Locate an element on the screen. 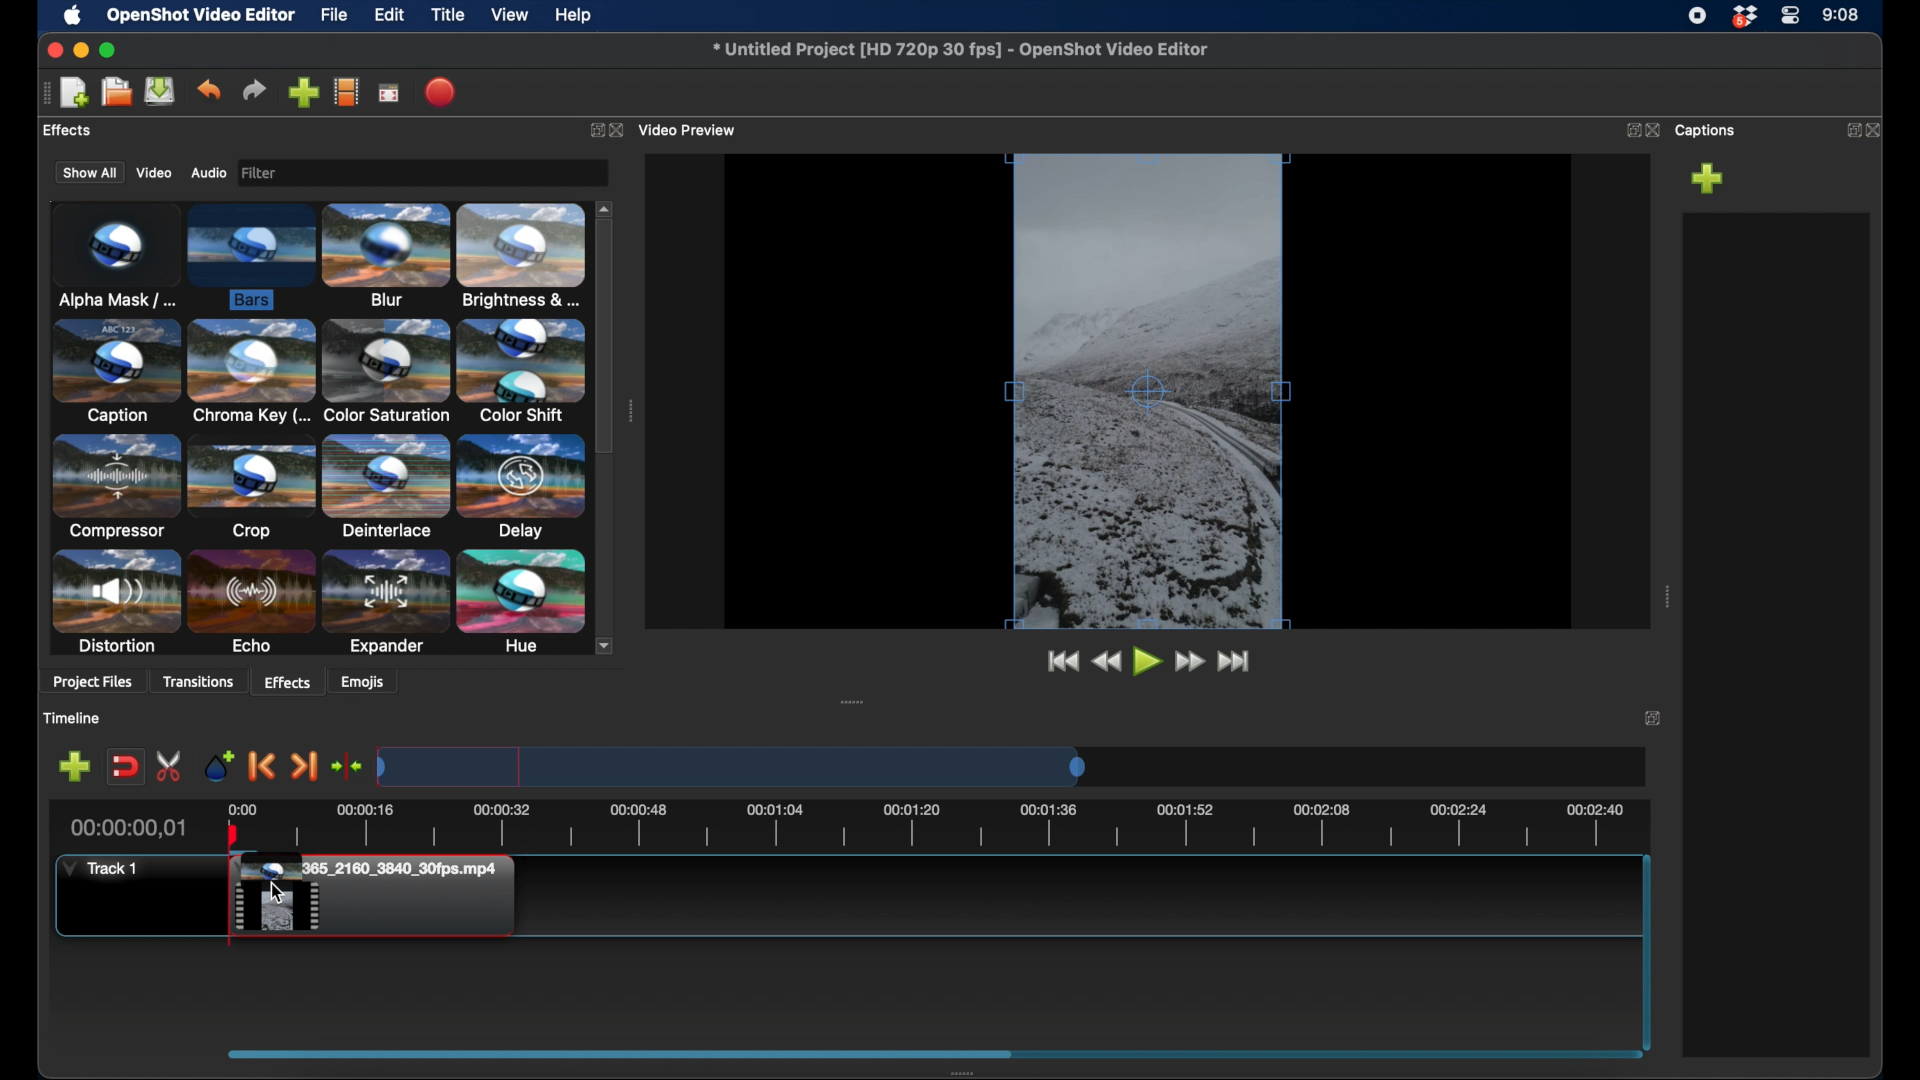 This screenshot has width=1920, height=1080. blur is located at coordinates (388, 256).